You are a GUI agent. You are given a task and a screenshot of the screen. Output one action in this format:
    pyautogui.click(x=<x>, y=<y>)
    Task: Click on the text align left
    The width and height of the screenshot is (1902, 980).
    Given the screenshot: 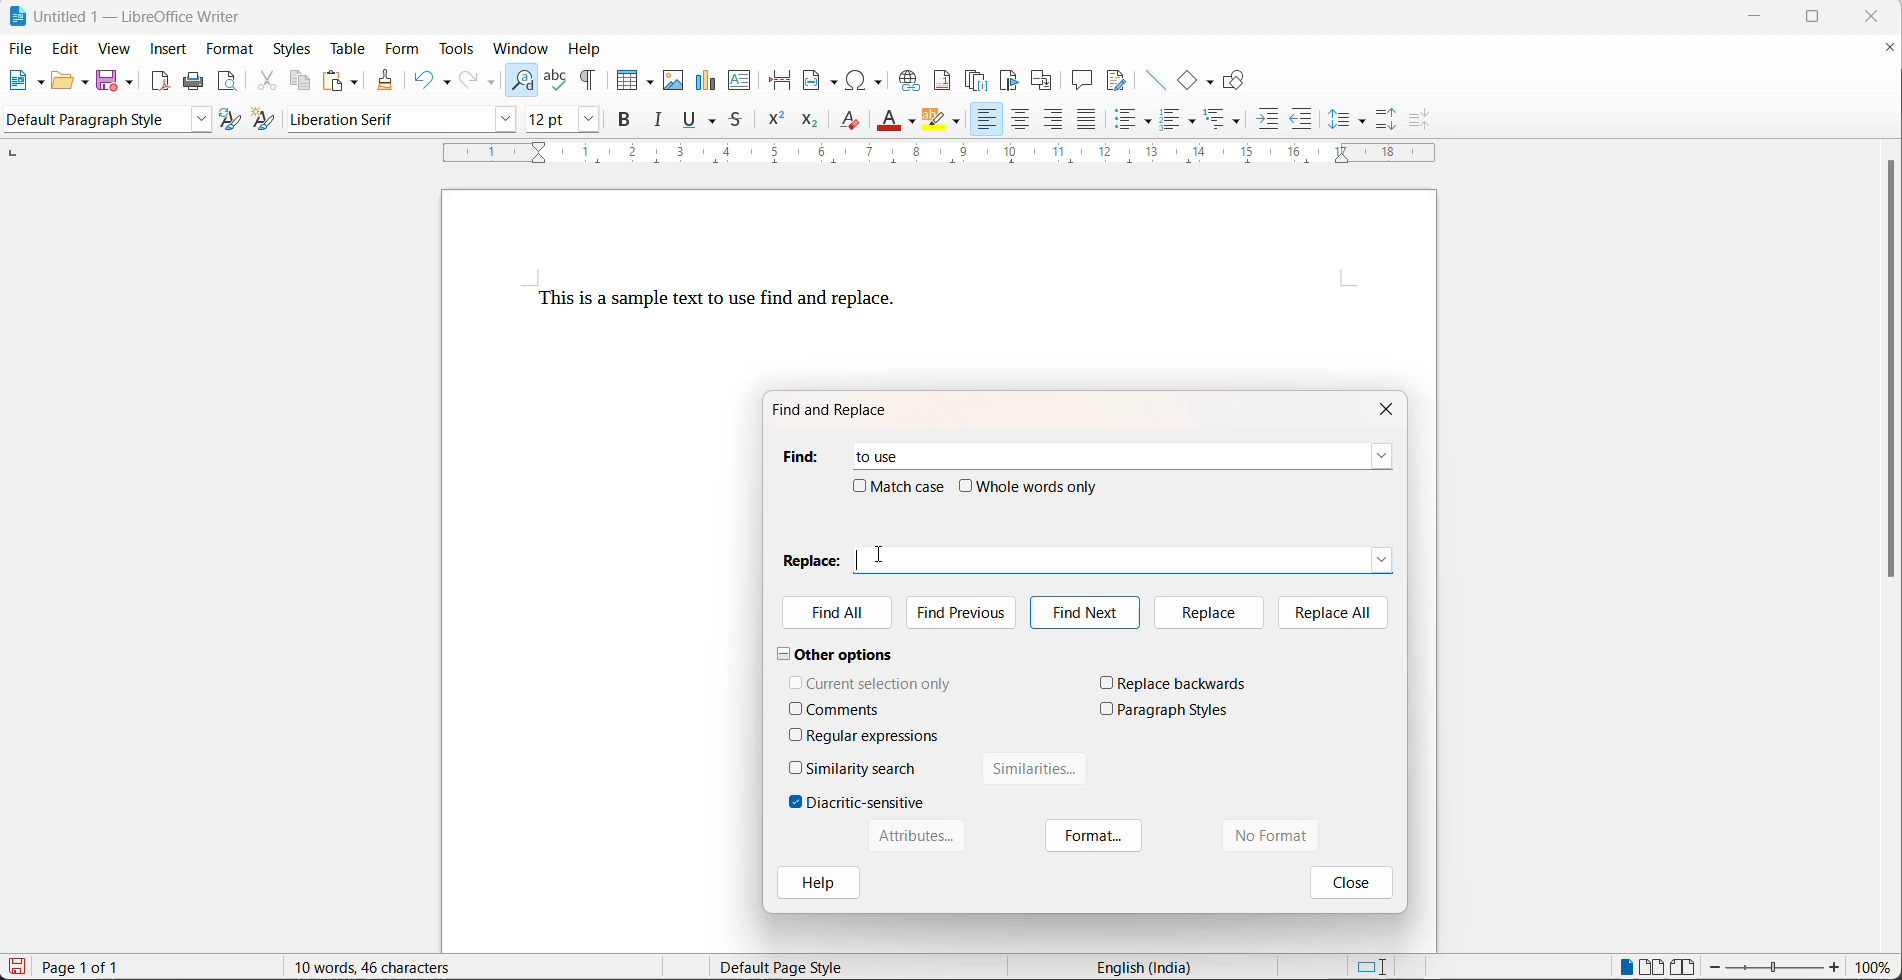 What is the action you would take?
    pyautogui.click(x=985, y=120)
    